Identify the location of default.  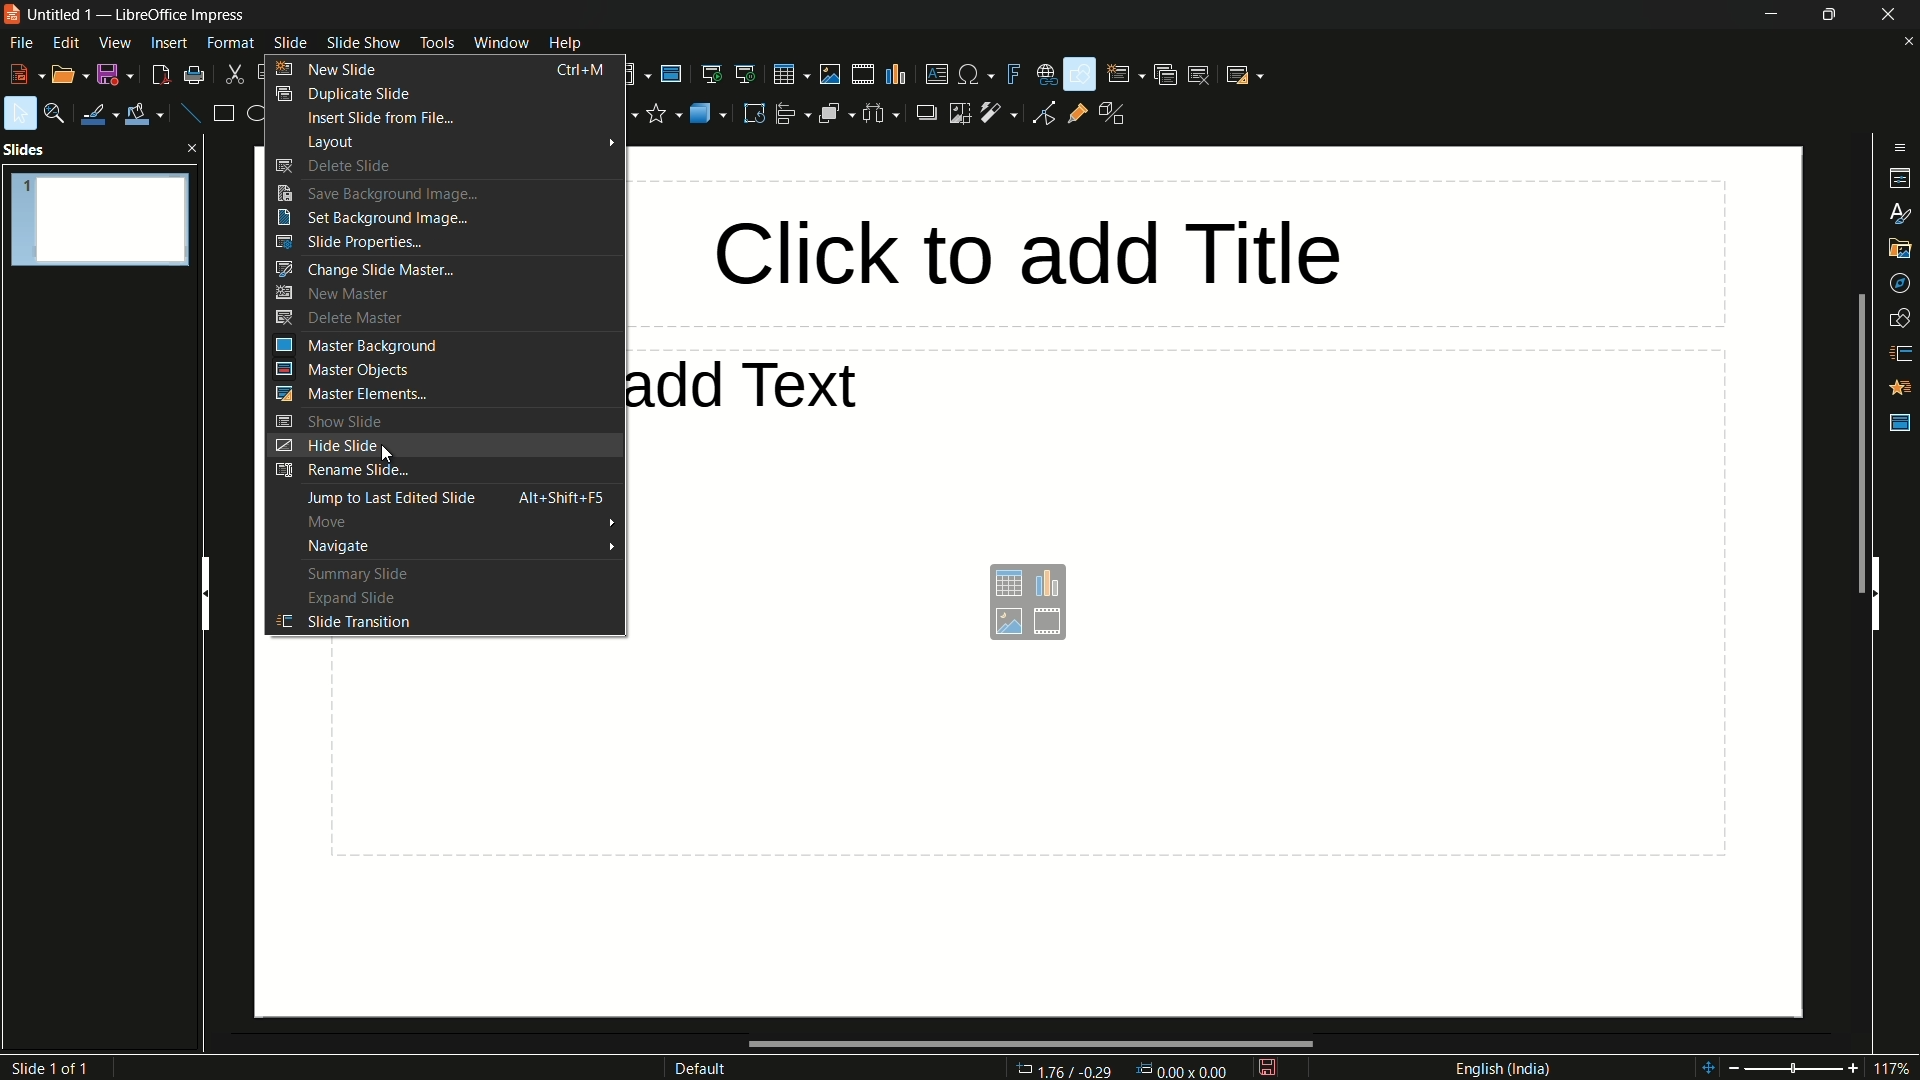
(703, 1069).